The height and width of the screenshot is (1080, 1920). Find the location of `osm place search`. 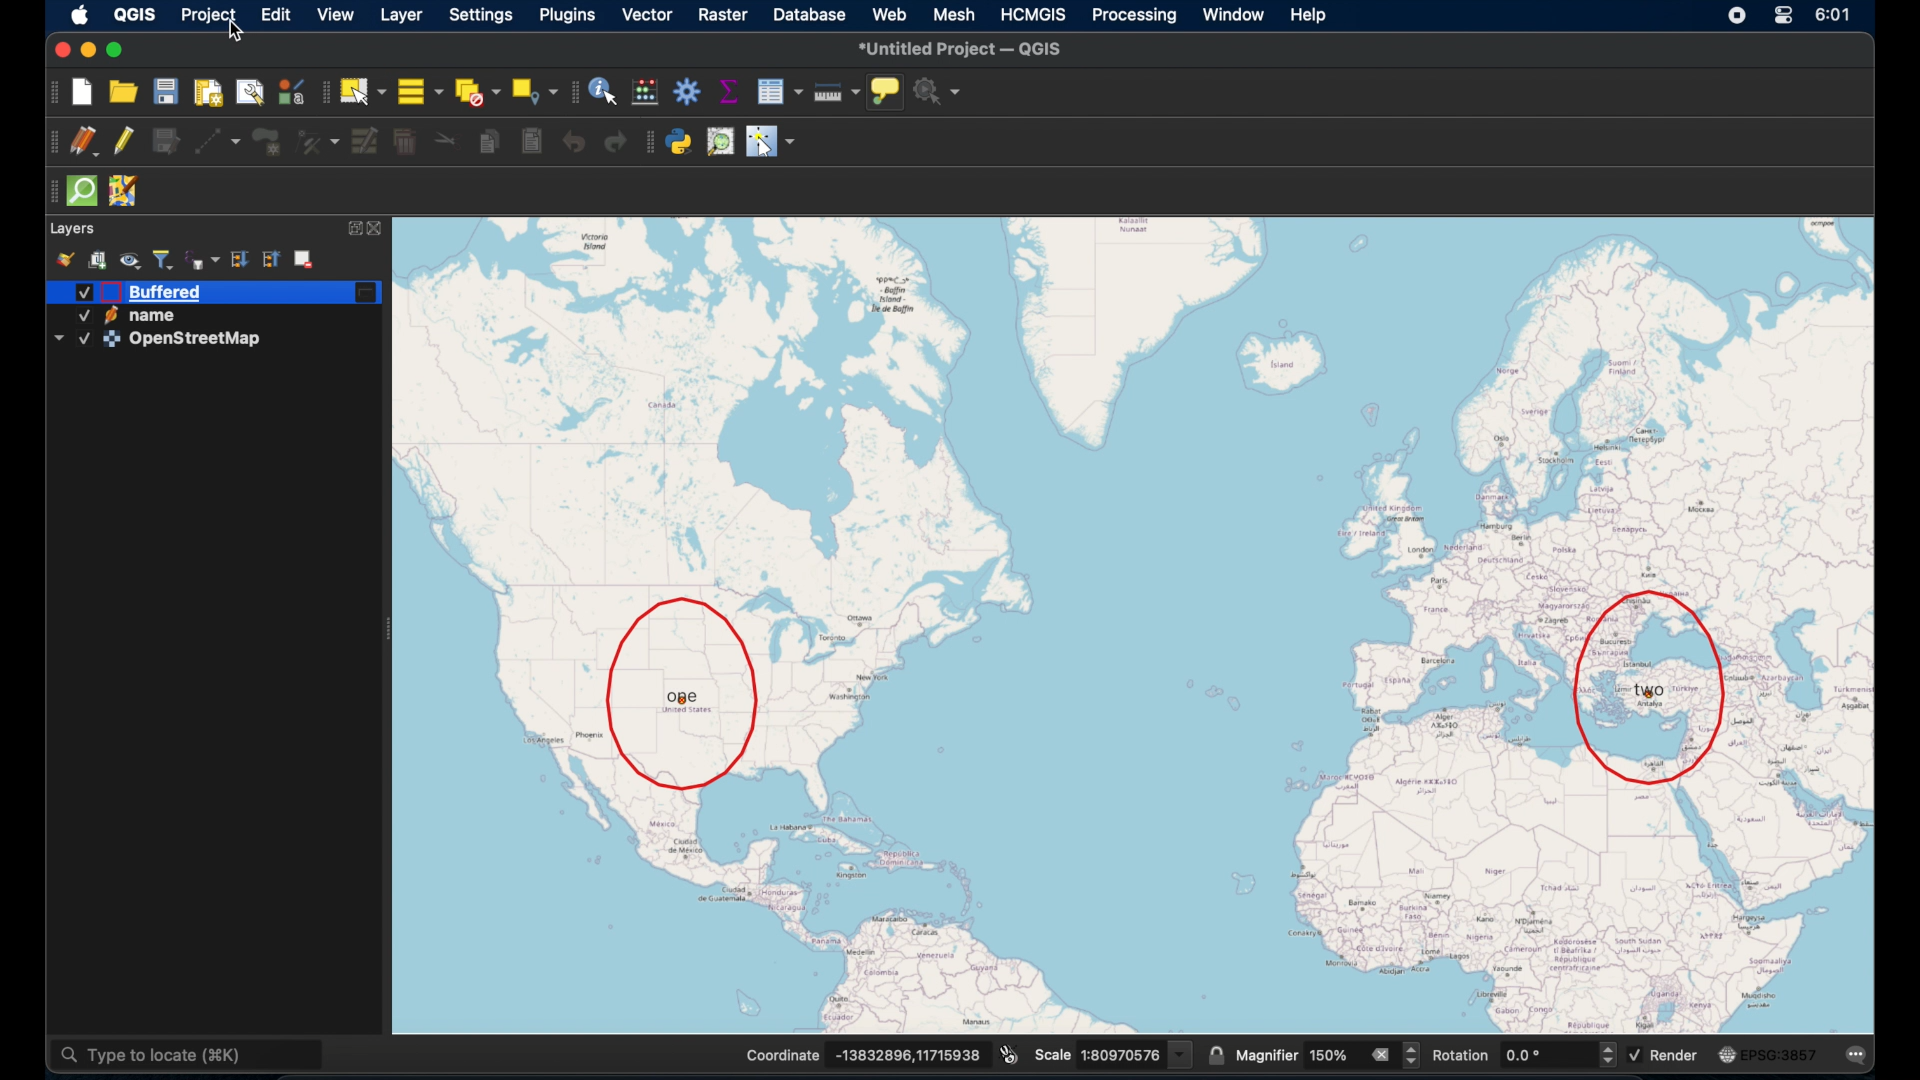

osm place search is located at coordinates (719, 142).